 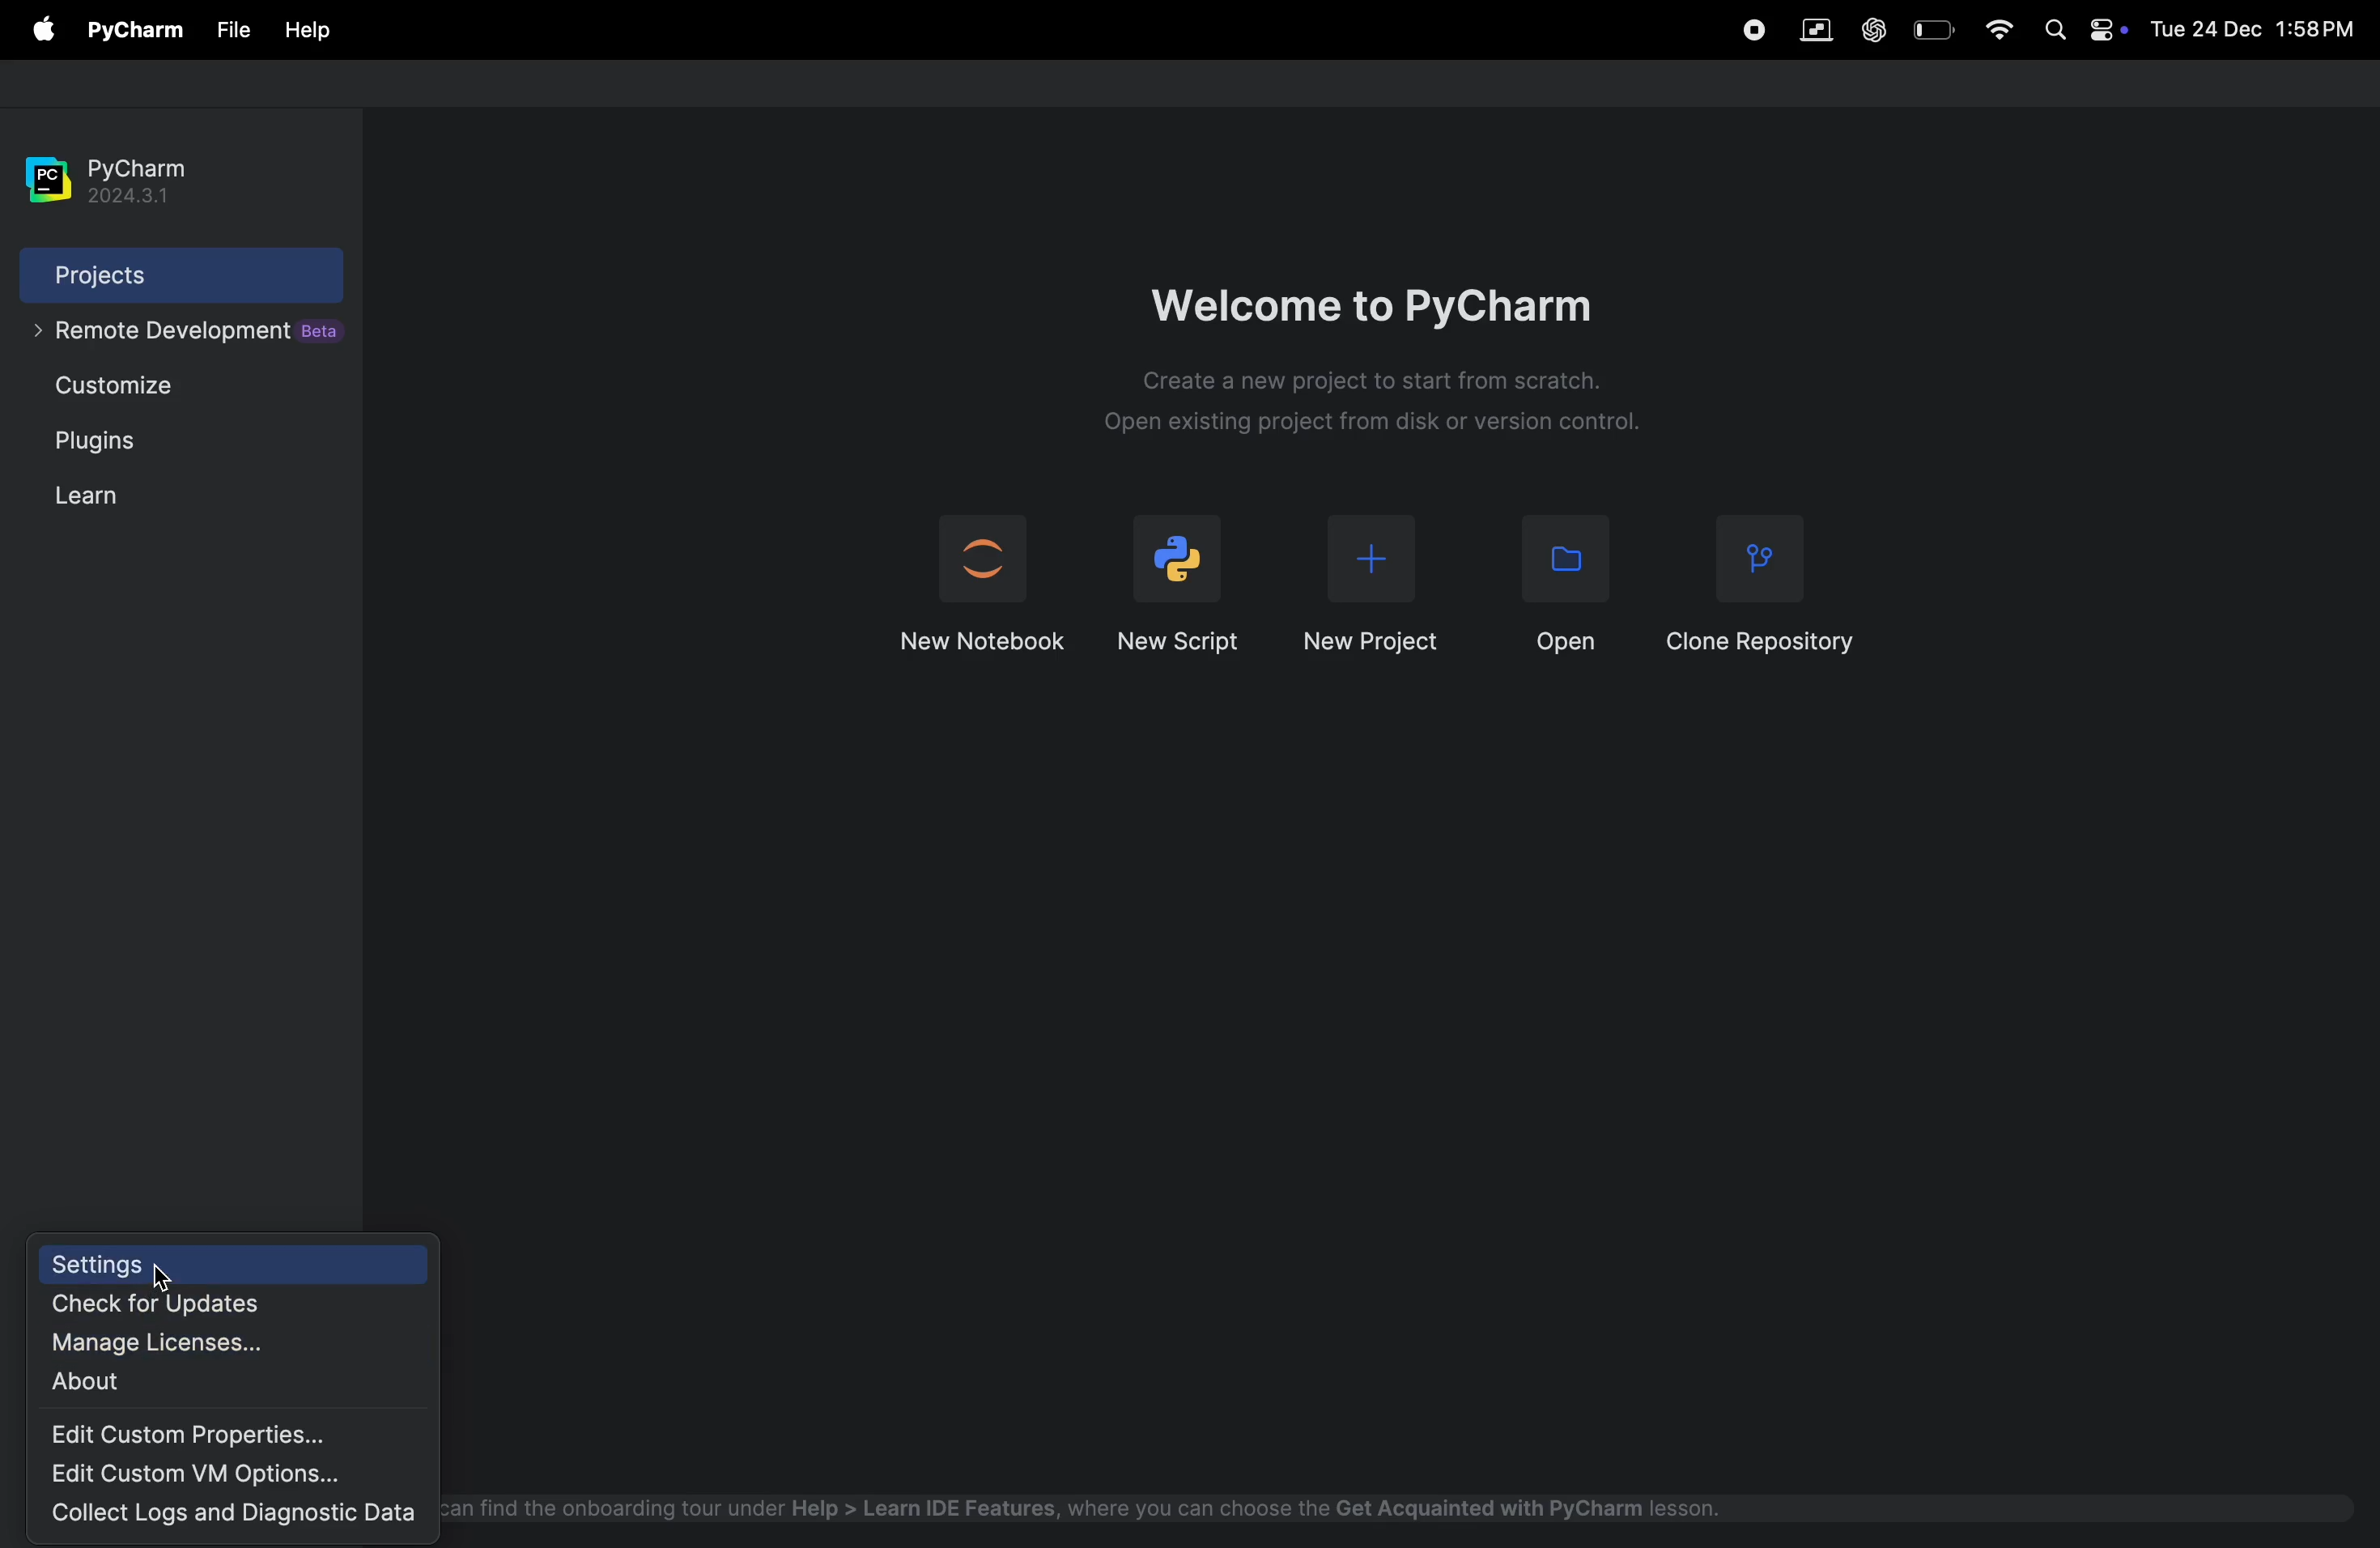 I want to click on projects, so click(x=154, y=275).